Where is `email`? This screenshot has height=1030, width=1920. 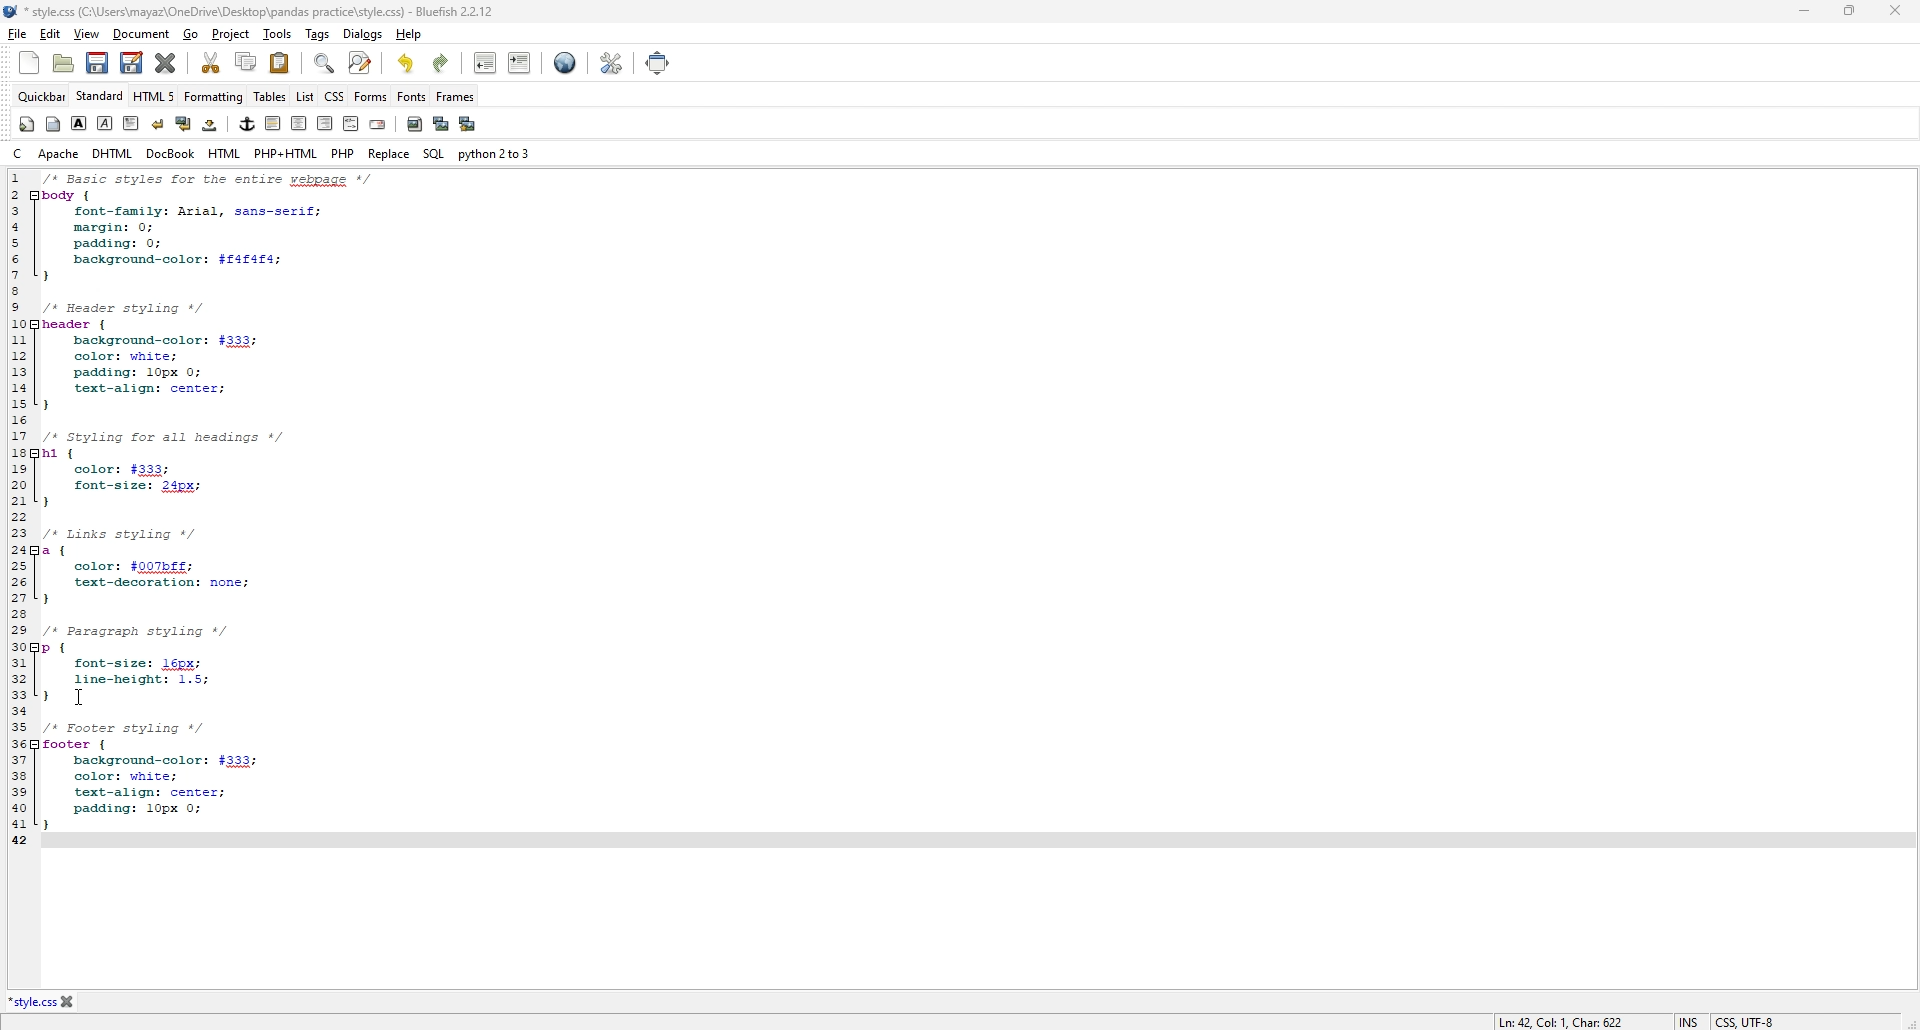 email is located at coordinates (380, 124).